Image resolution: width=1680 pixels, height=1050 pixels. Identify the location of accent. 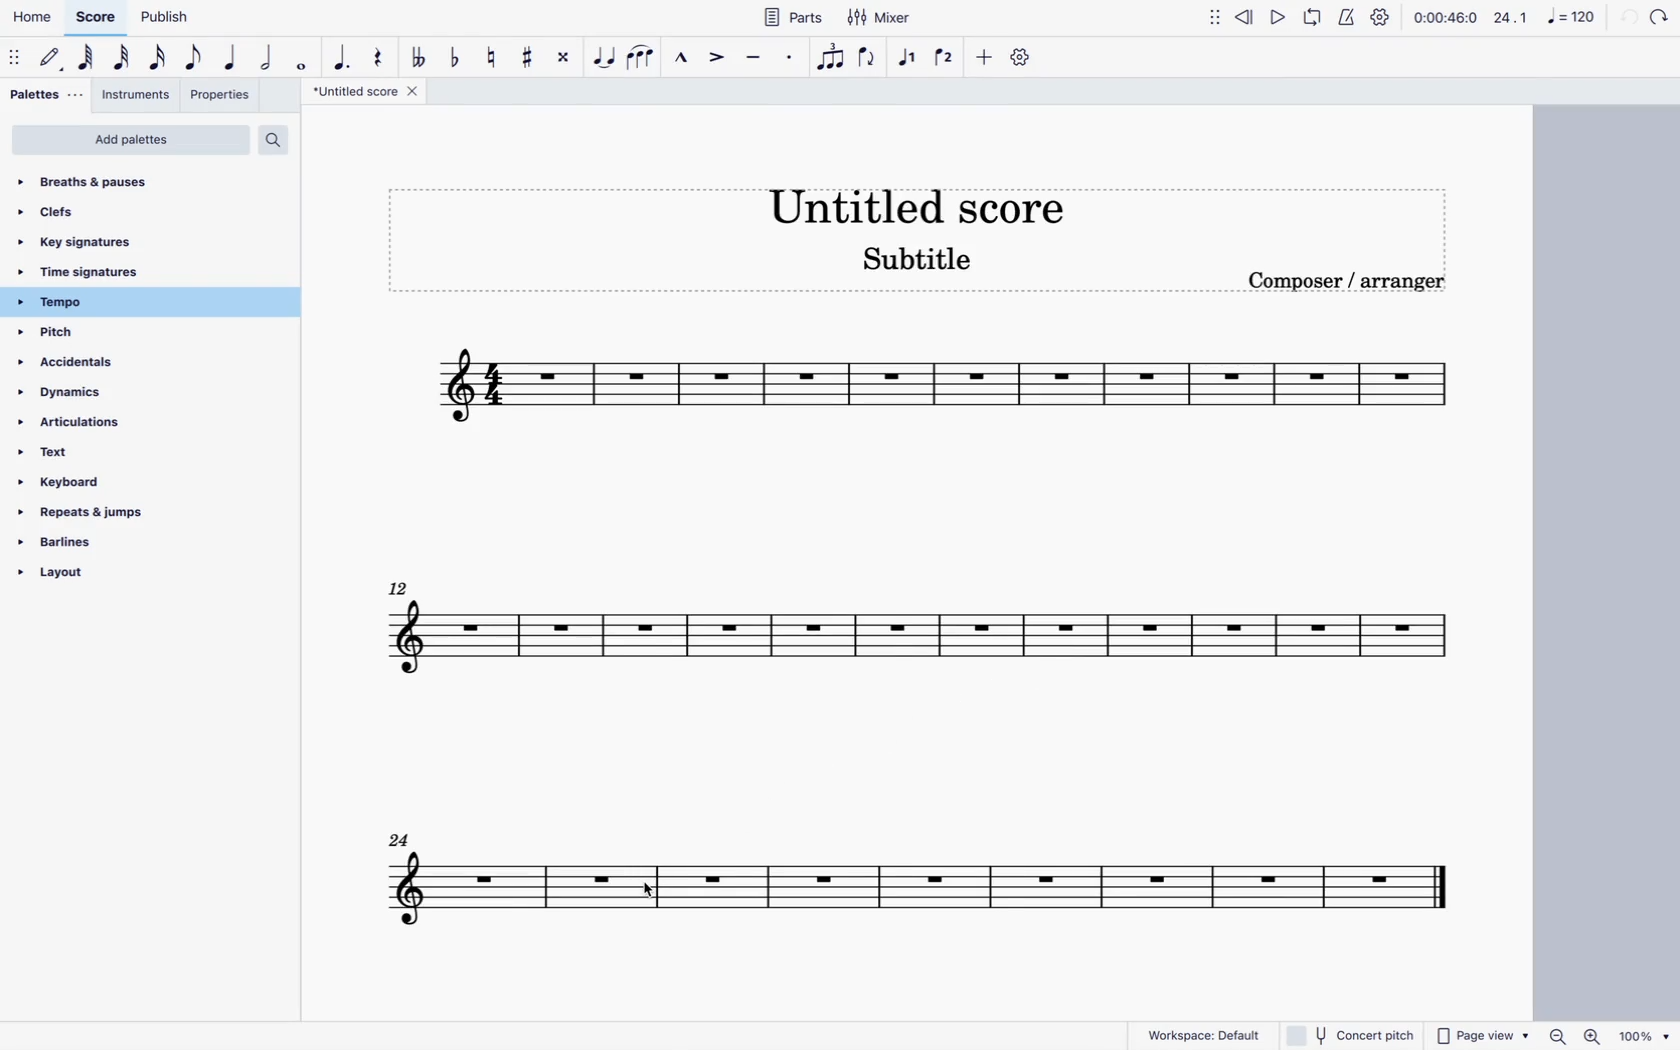
(719, 58).